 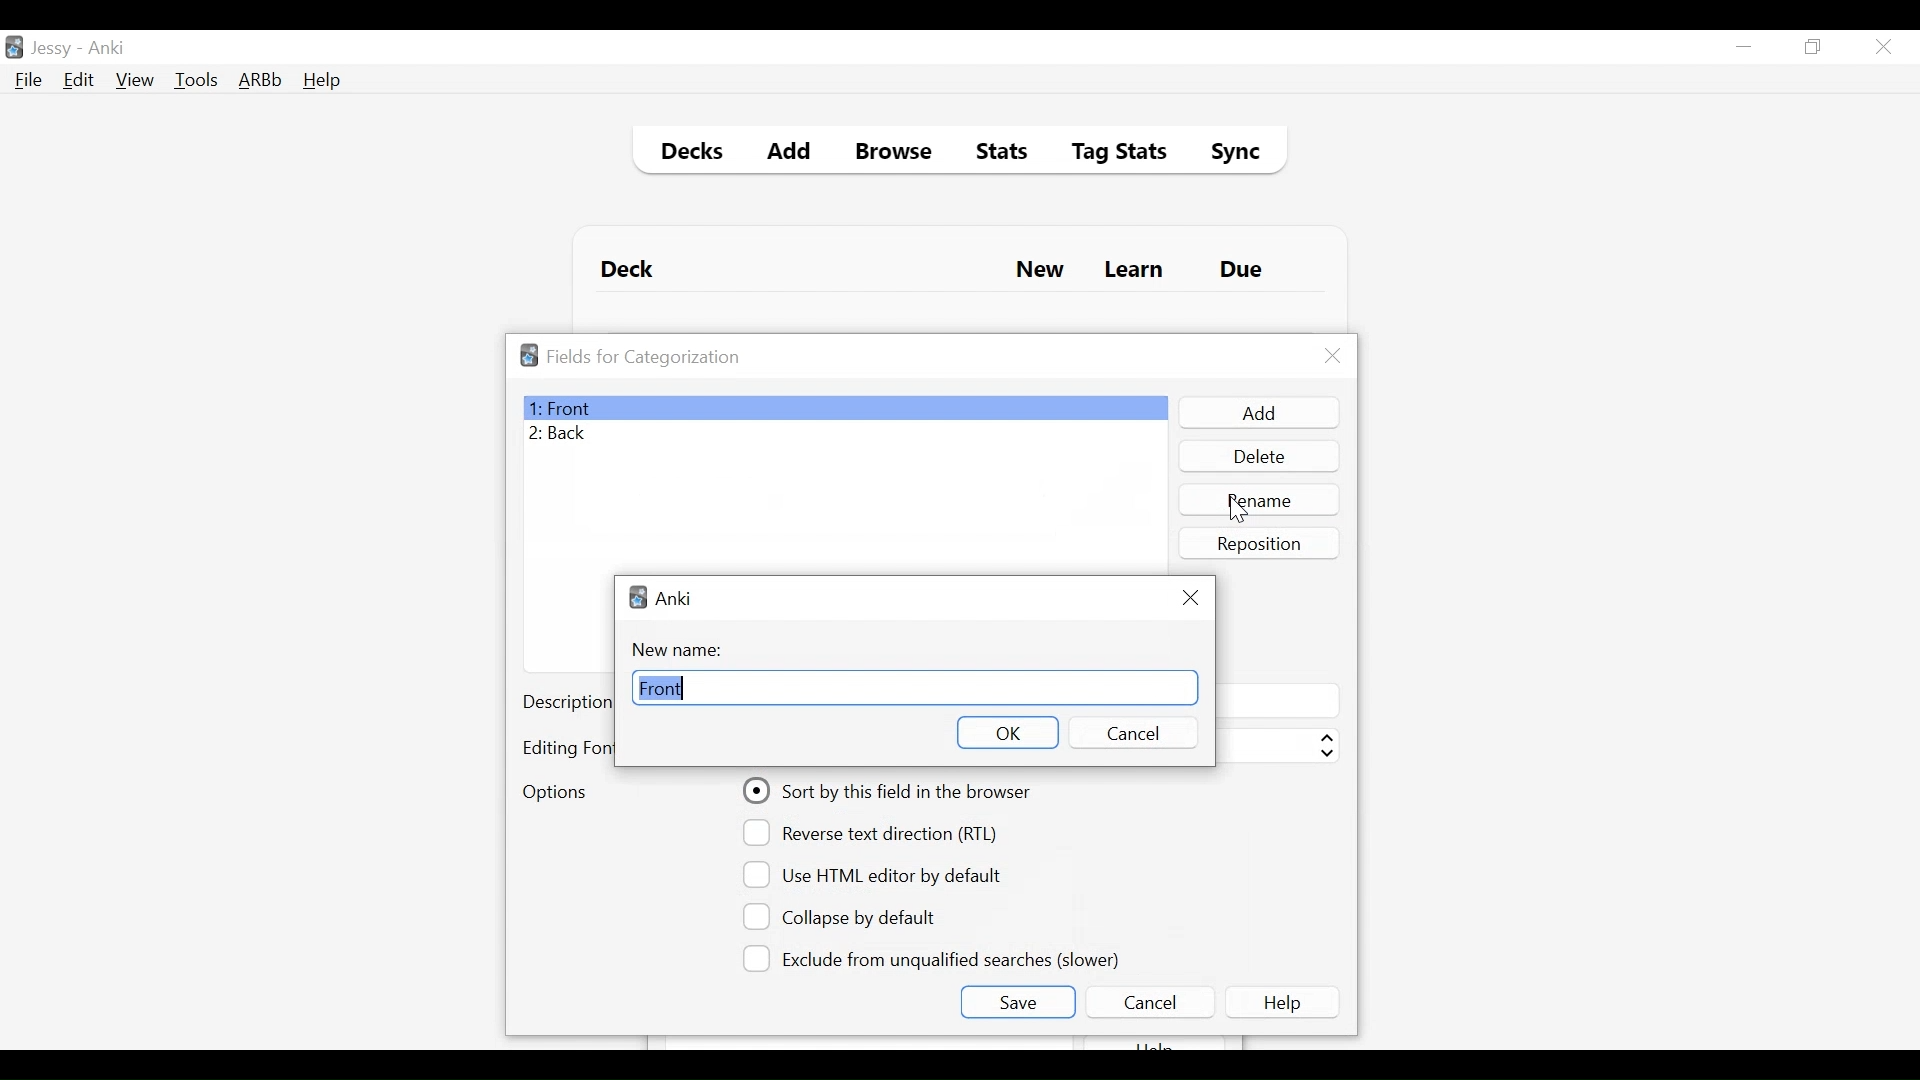 What do you see at coordinates (683, 650) in the screenshot?
I see `New Name` at bounding box center [683, 650].